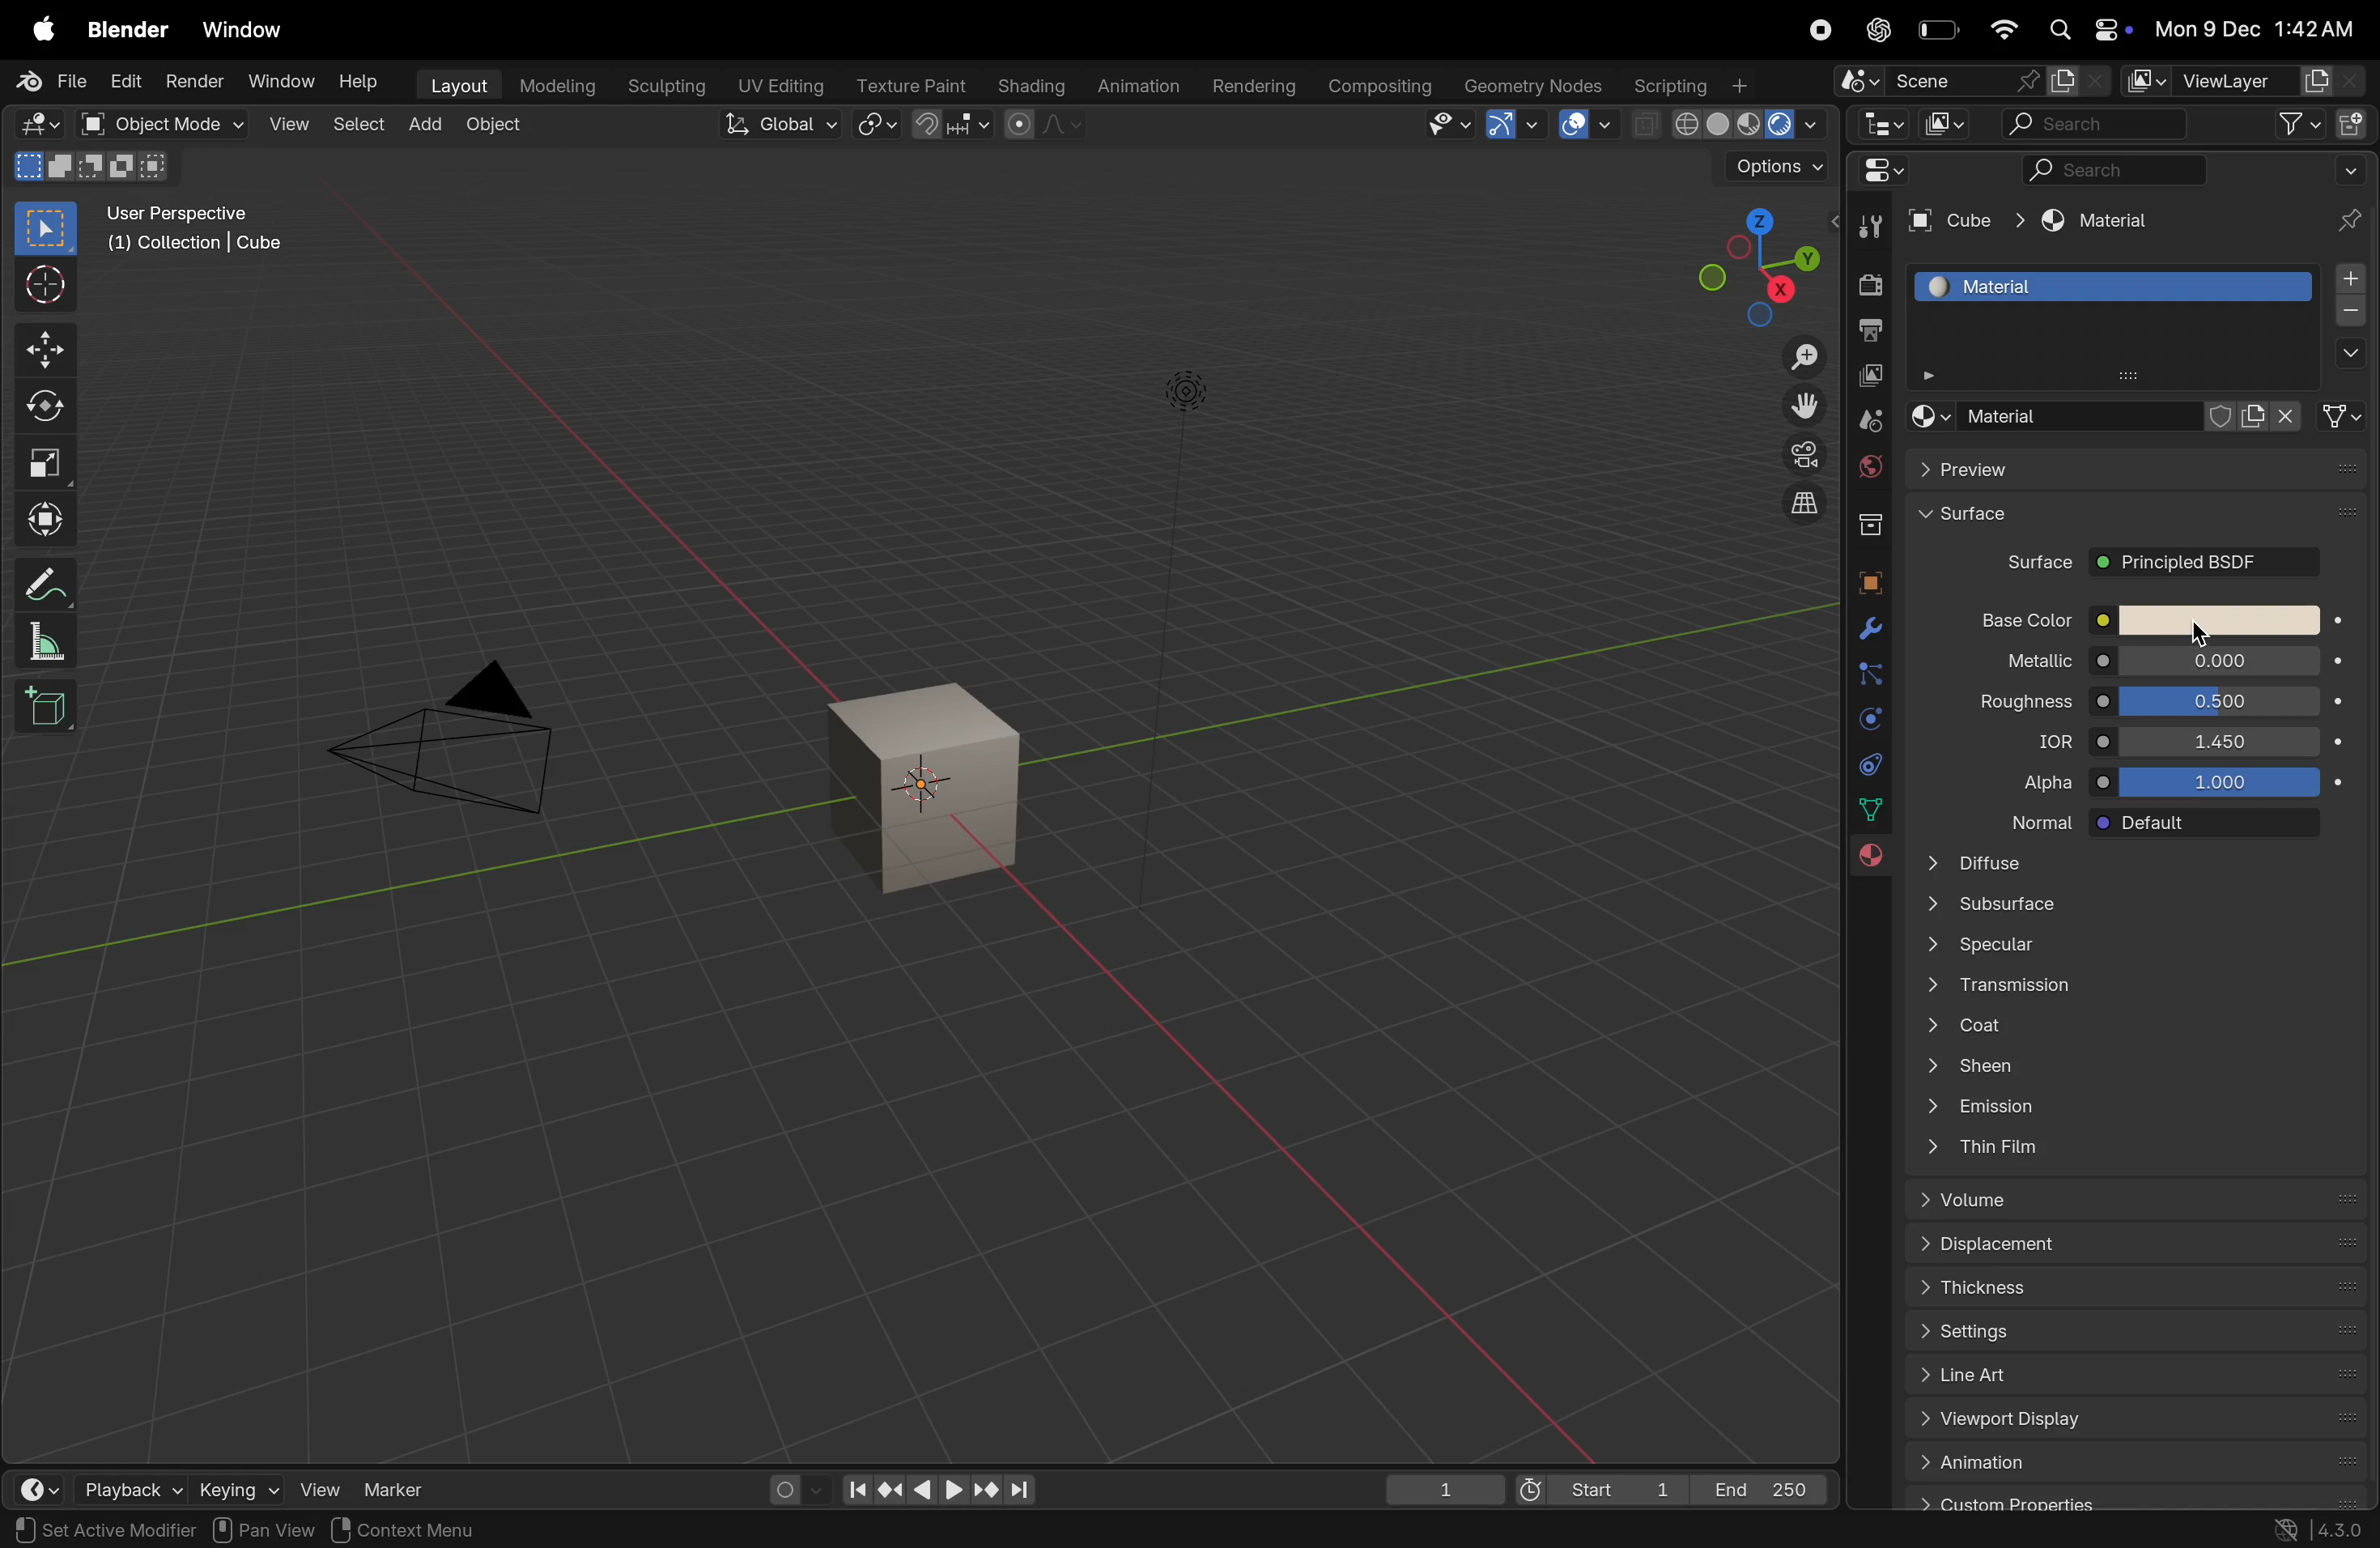 The image size is (2380, 1548). Describe the element at coordinates (2129, 1422) in the screenshot. I see `view port display` at that location.